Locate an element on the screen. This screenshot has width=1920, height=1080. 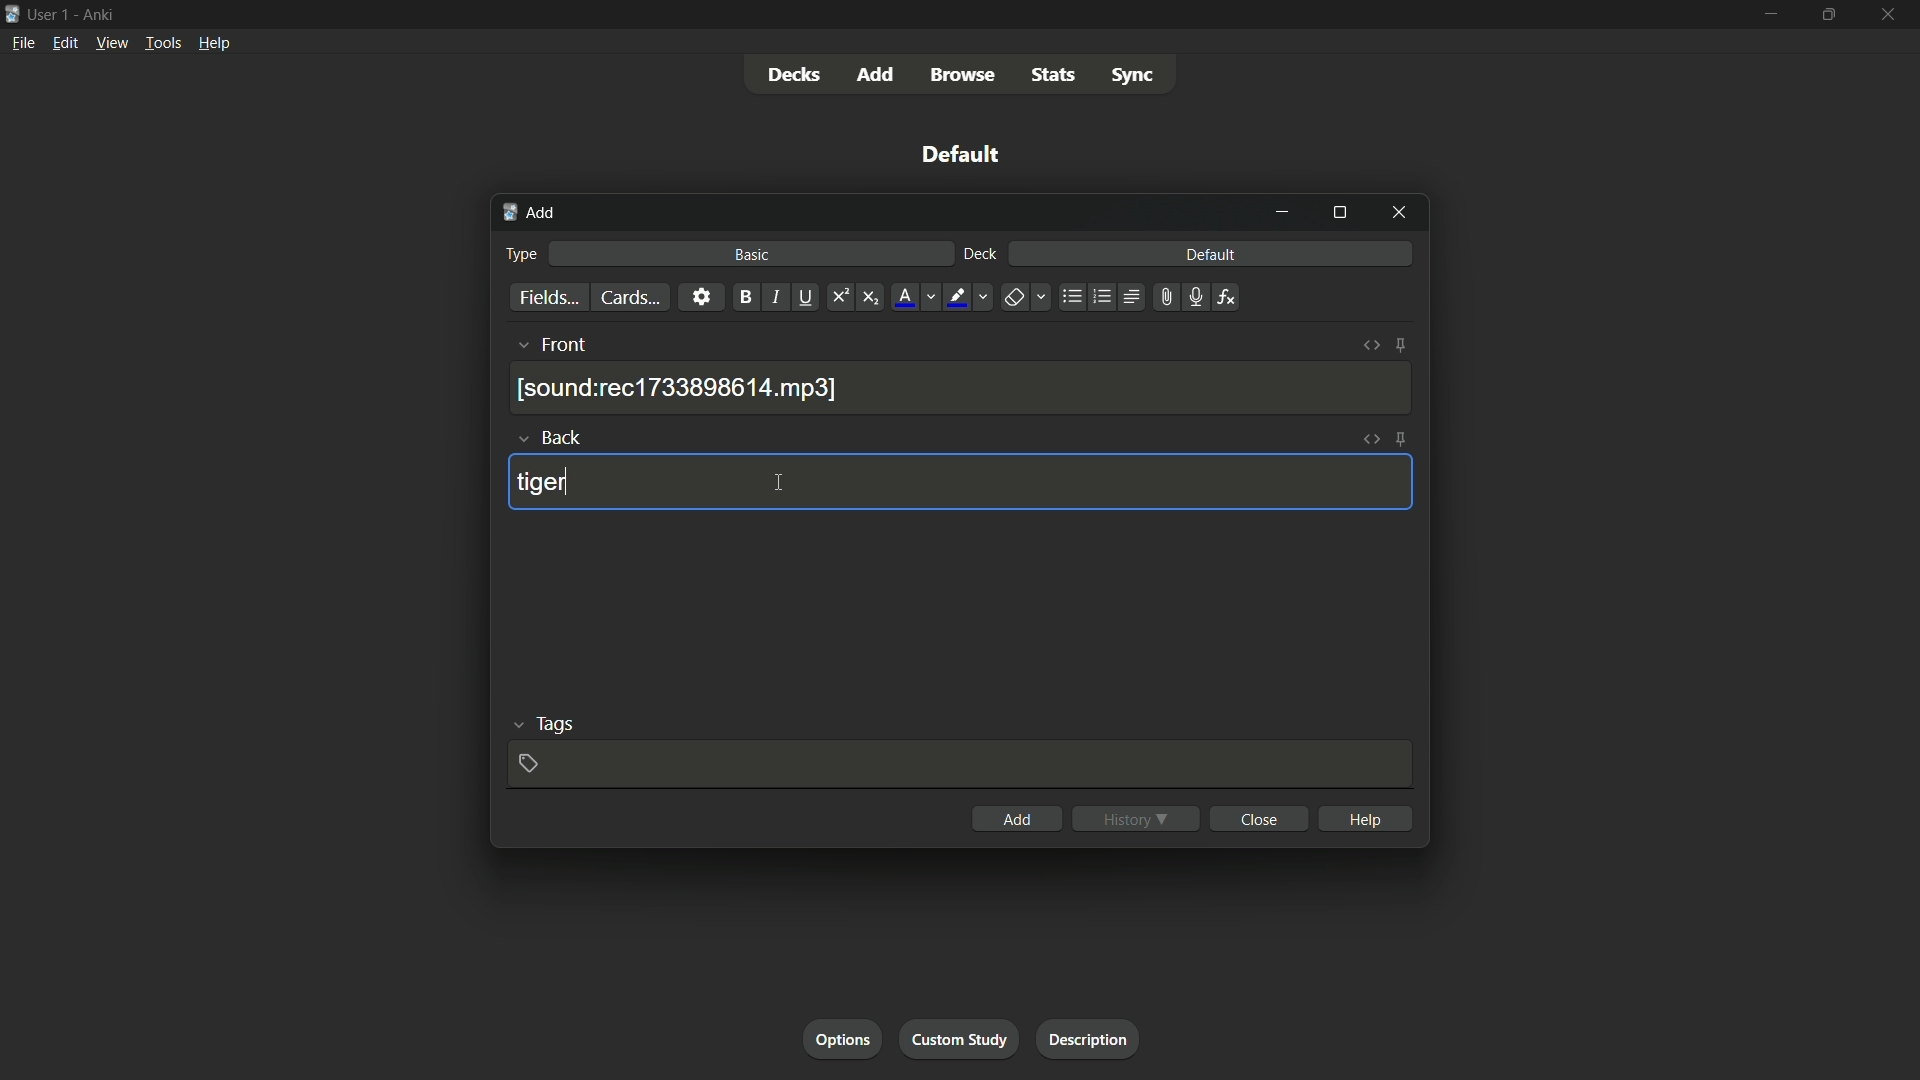
basic is located at coordinates (752, 255).